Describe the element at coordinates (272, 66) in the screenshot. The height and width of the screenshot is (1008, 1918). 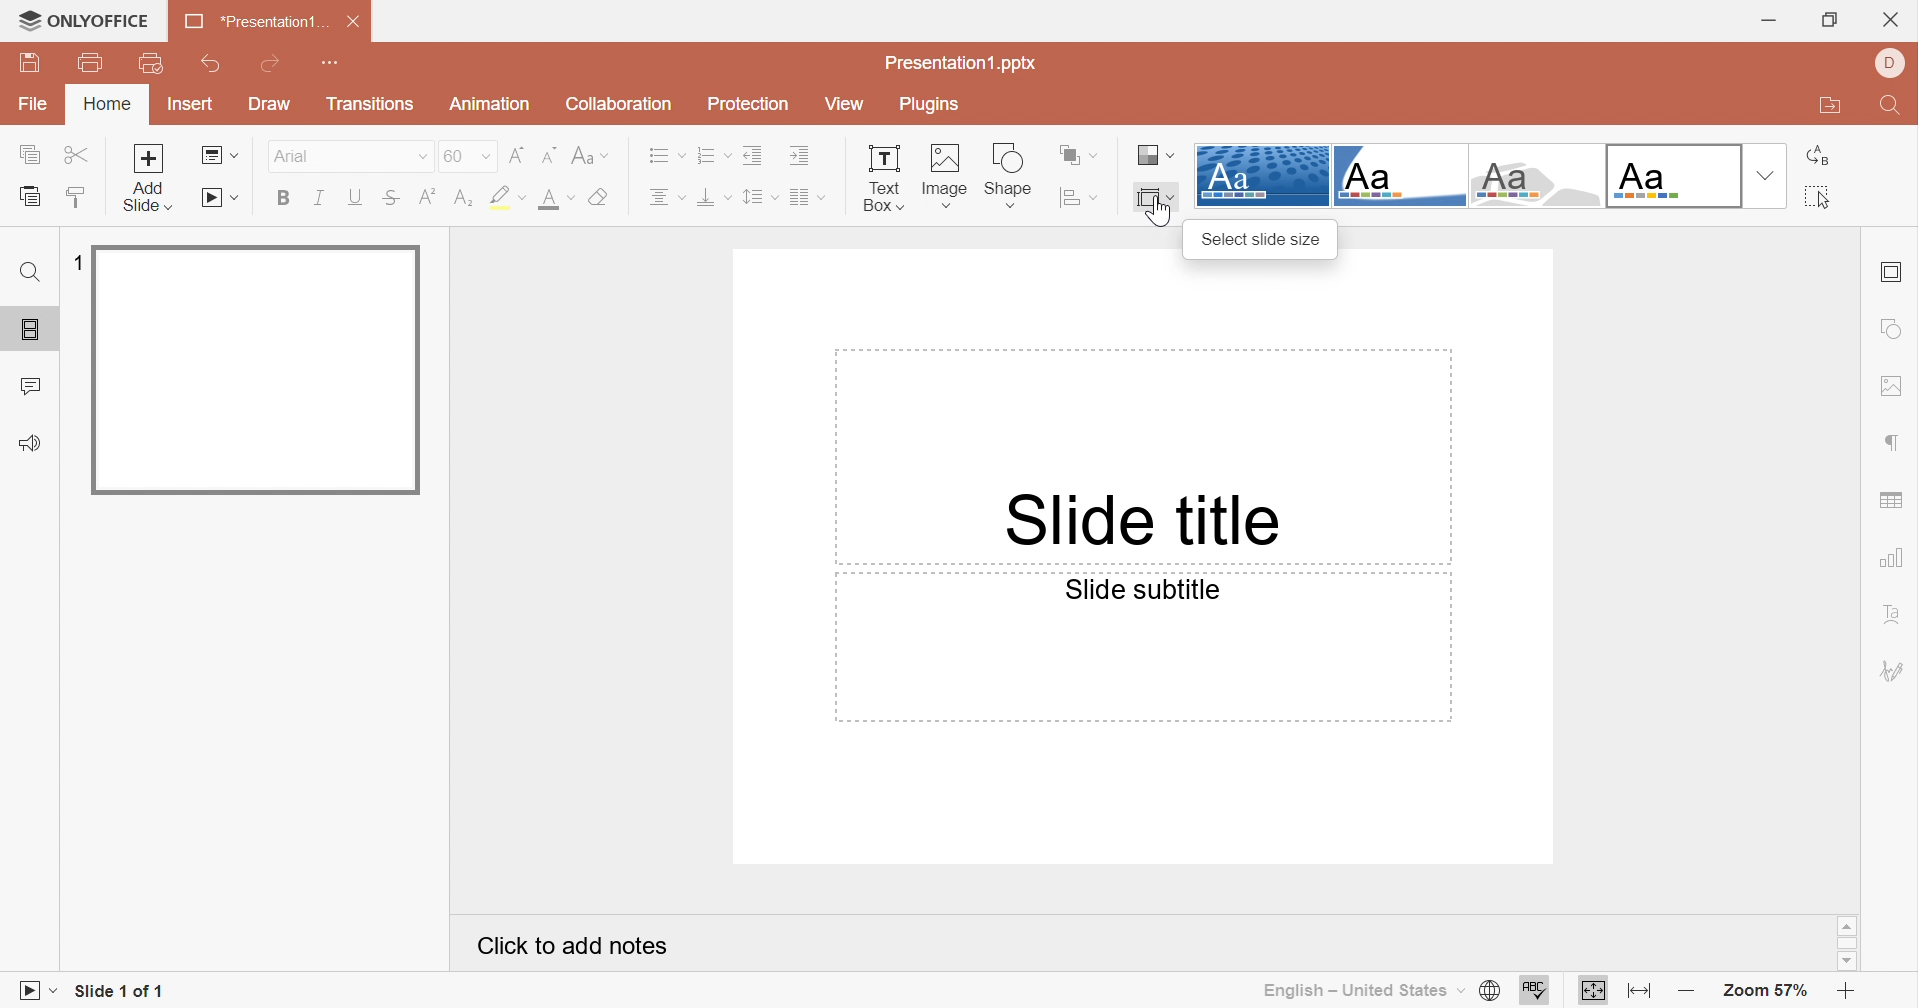
I see `Redo` at that location.